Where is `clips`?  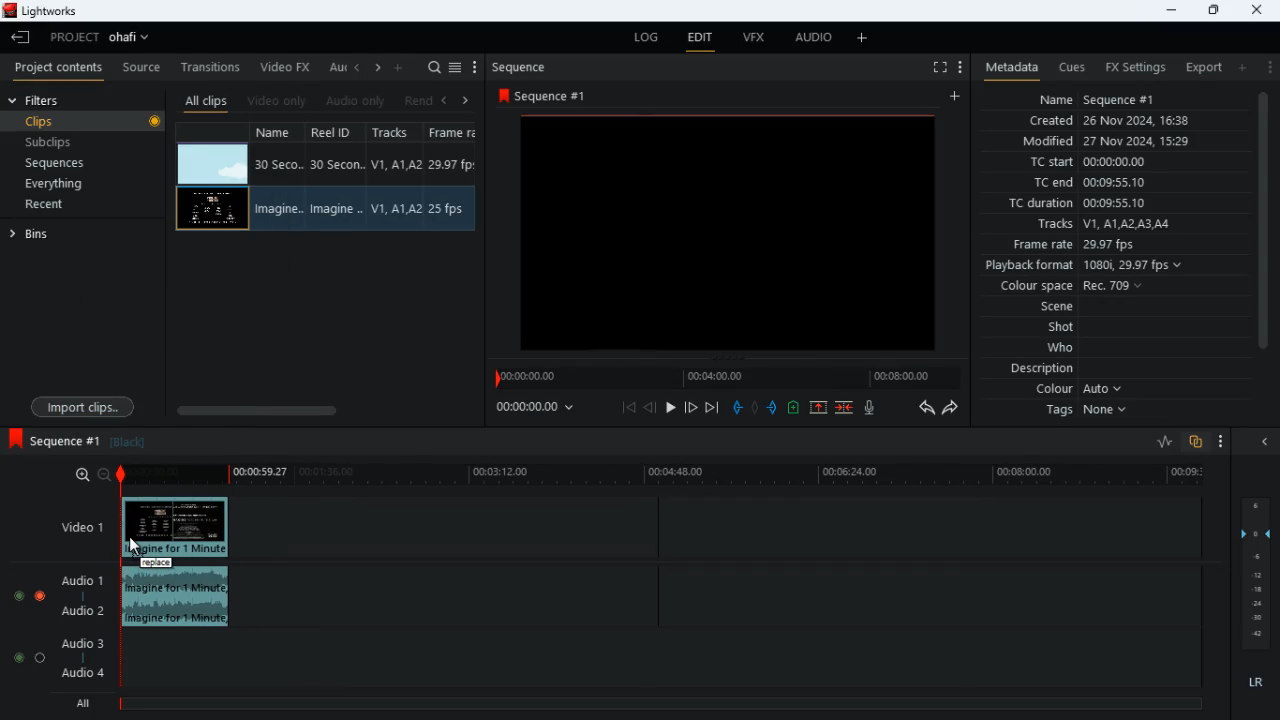
clips is located at coordinates (86, 122).